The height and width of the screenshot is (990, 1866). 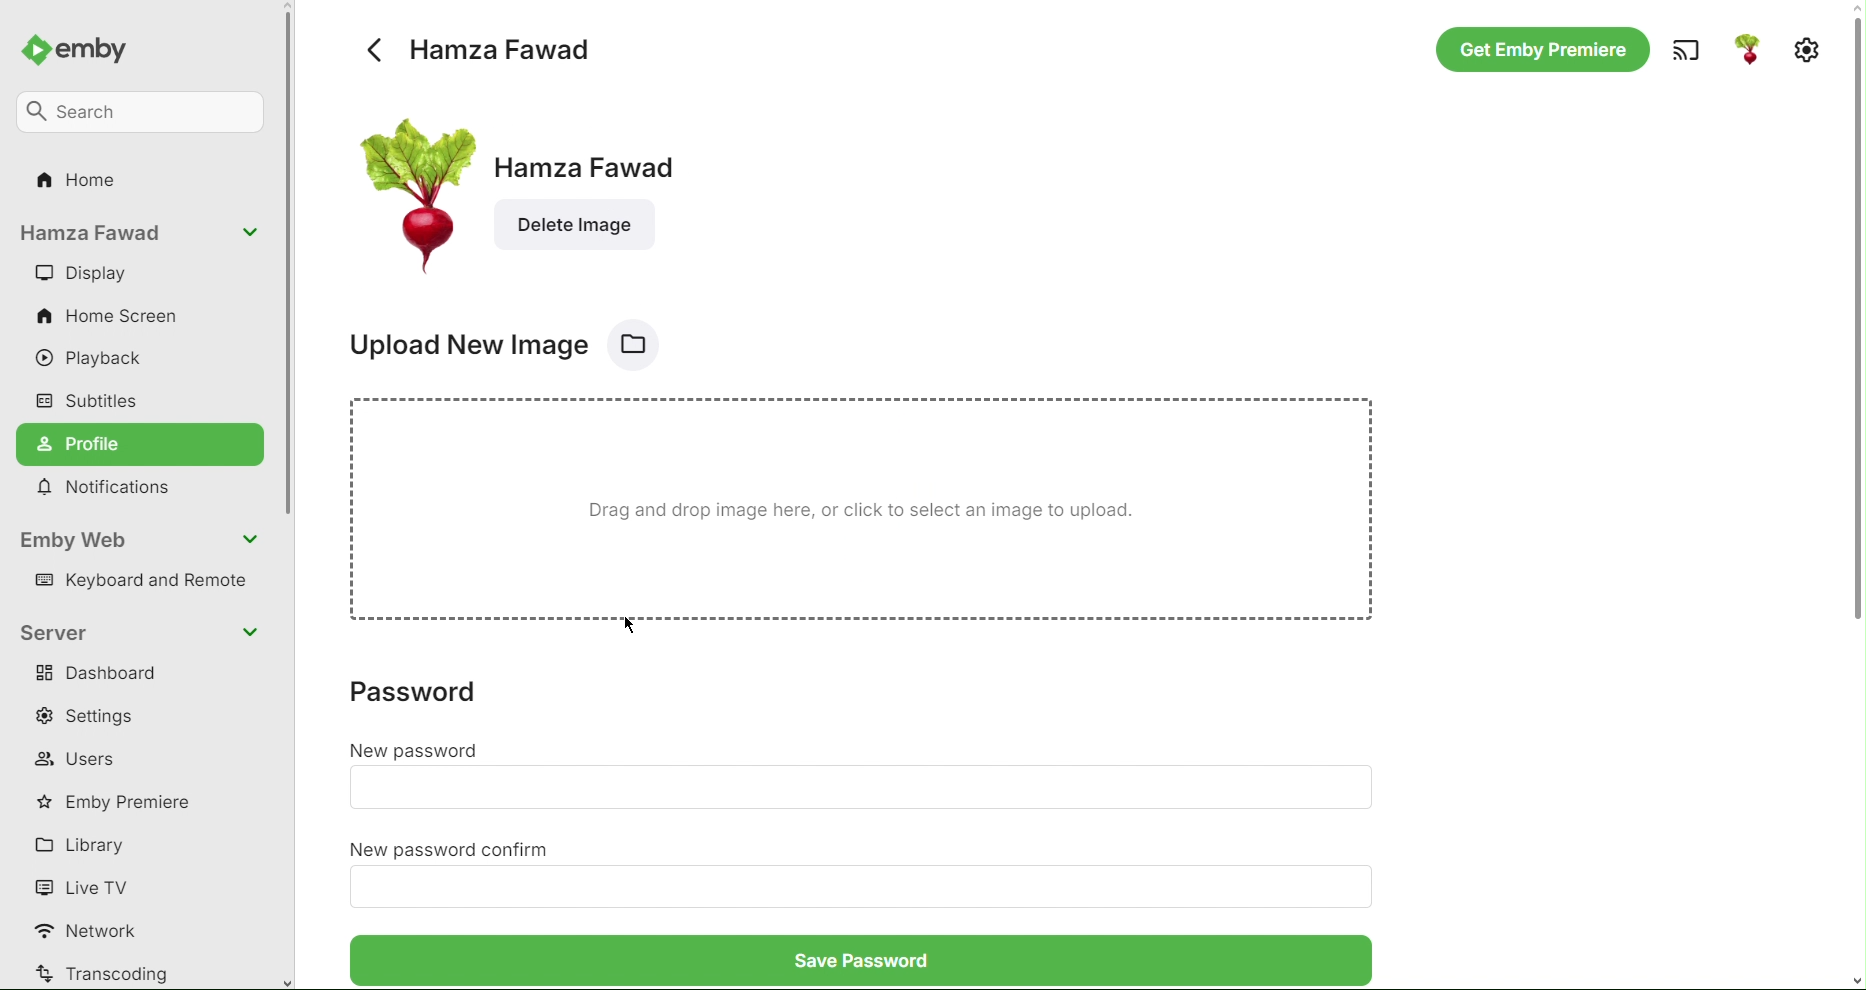 What do you see at coordinates (87, 844) in the screenshot?
I see `Library` at bounding box center [87, 844].